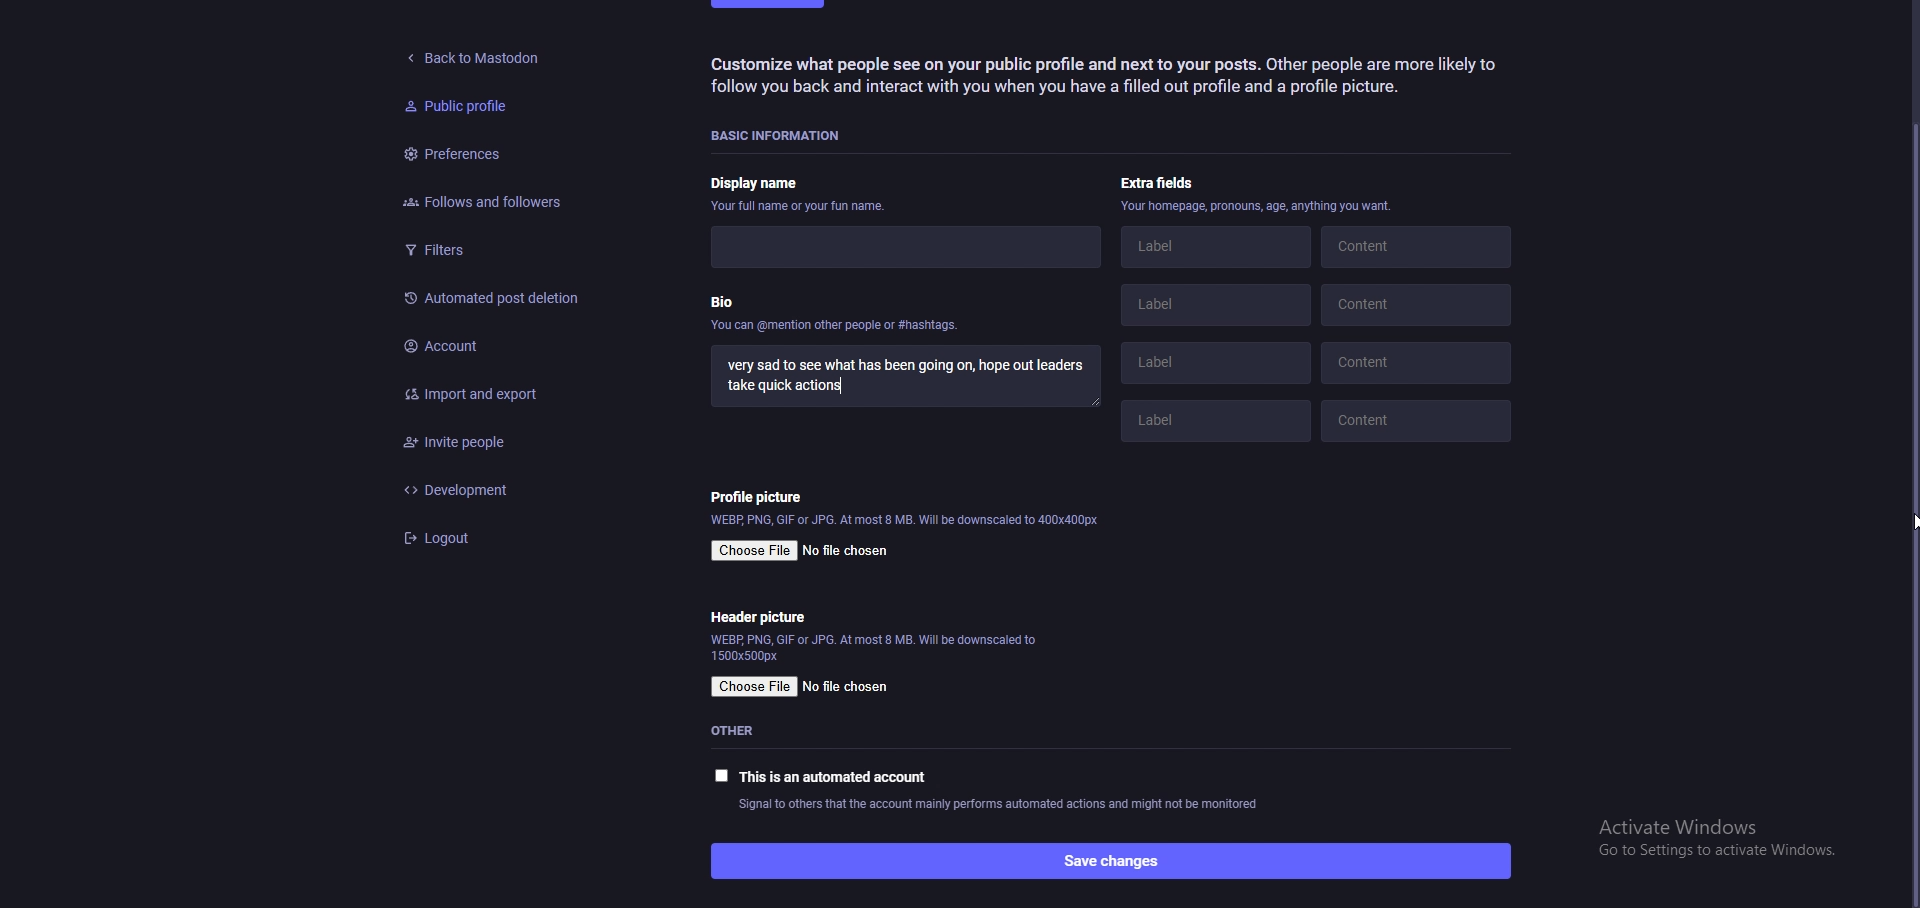 This screenshot has height=908, width=1920. Describe the element at coordinates (506, 539) in the screenshot. I see `logout` at that location.